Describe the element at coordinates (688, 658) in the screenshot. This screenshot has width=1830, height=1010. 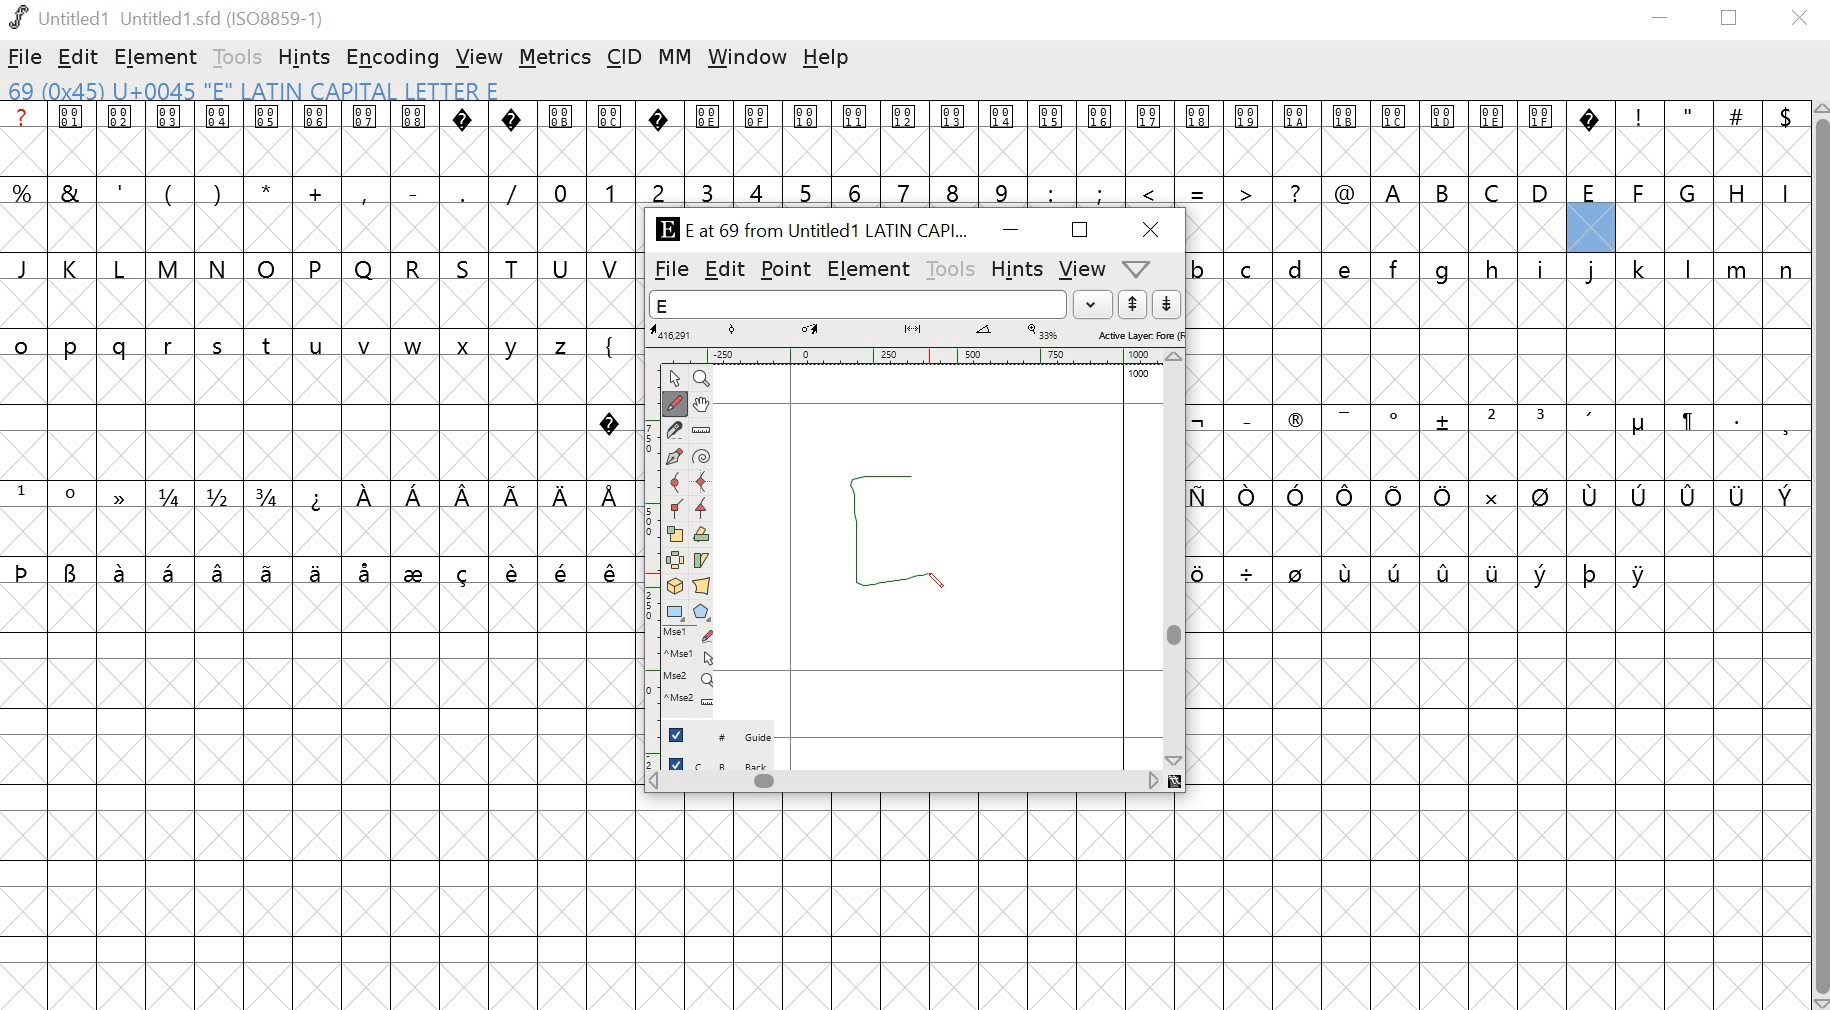
I see `Mouse left button + Ctrl` at that location.